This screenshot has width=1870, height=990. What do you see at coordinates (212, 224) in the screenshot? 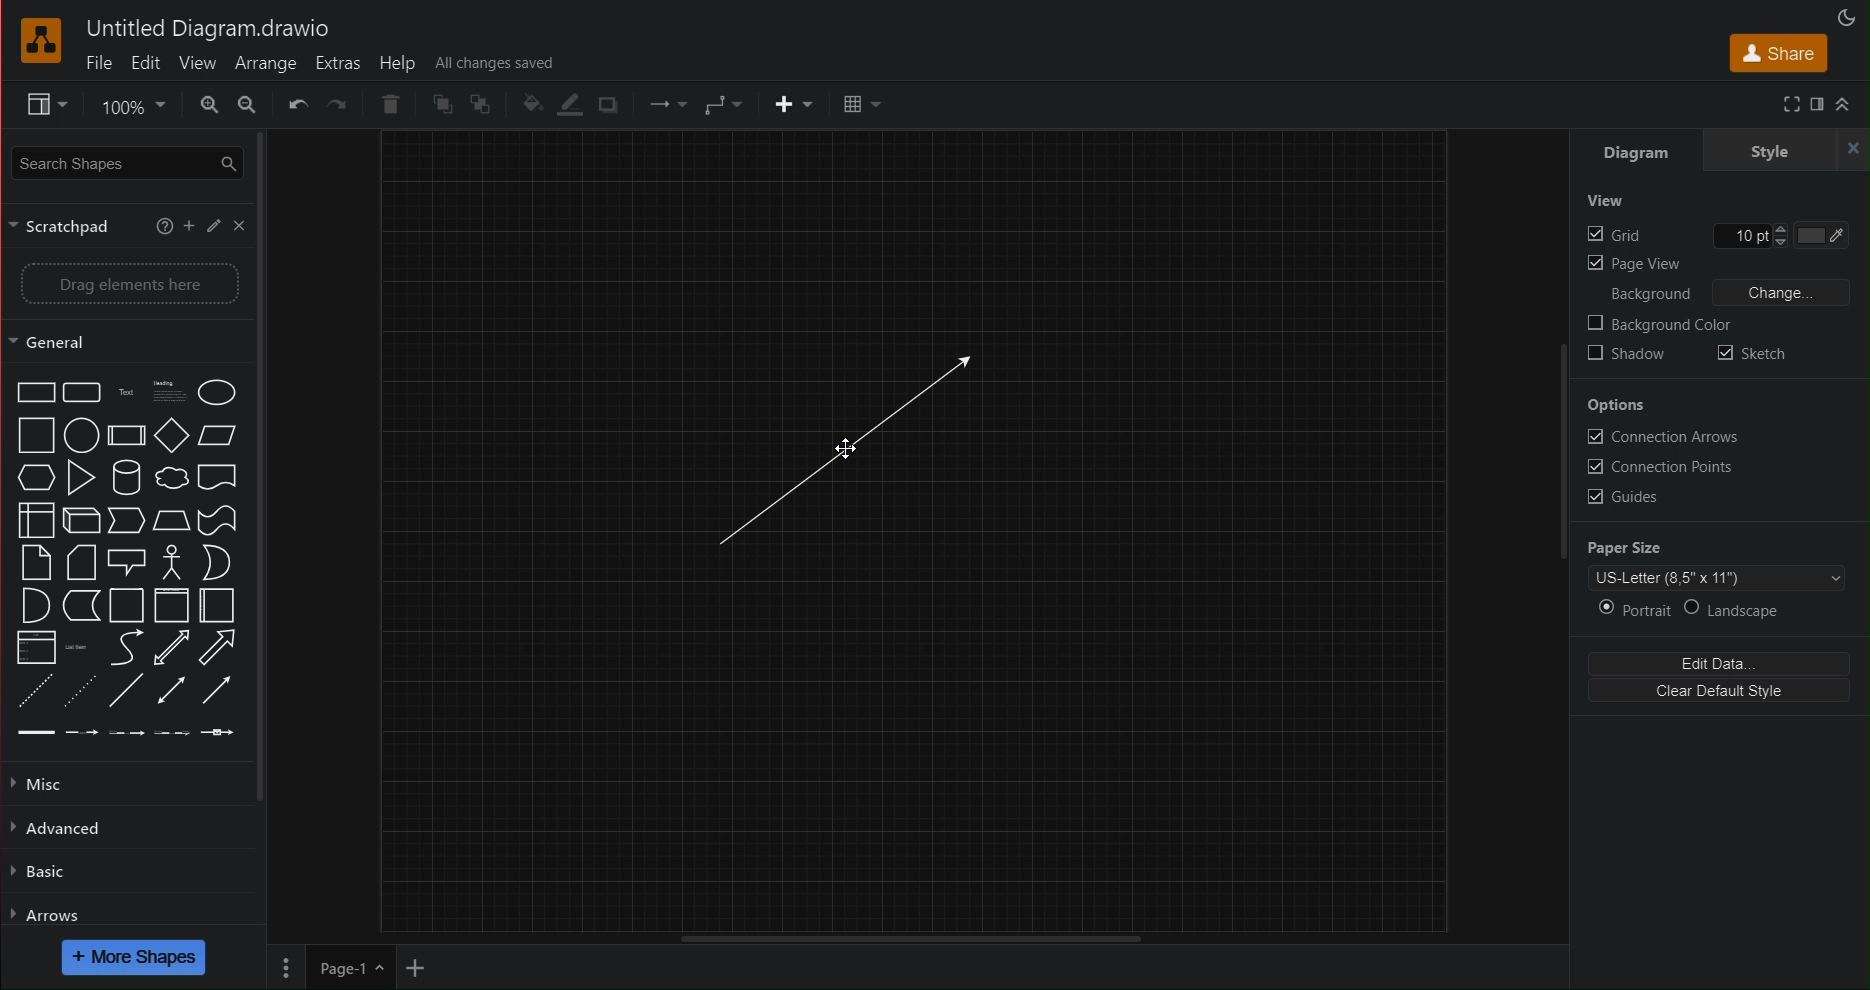
I see `Edit` at bounding box center [212, 224].